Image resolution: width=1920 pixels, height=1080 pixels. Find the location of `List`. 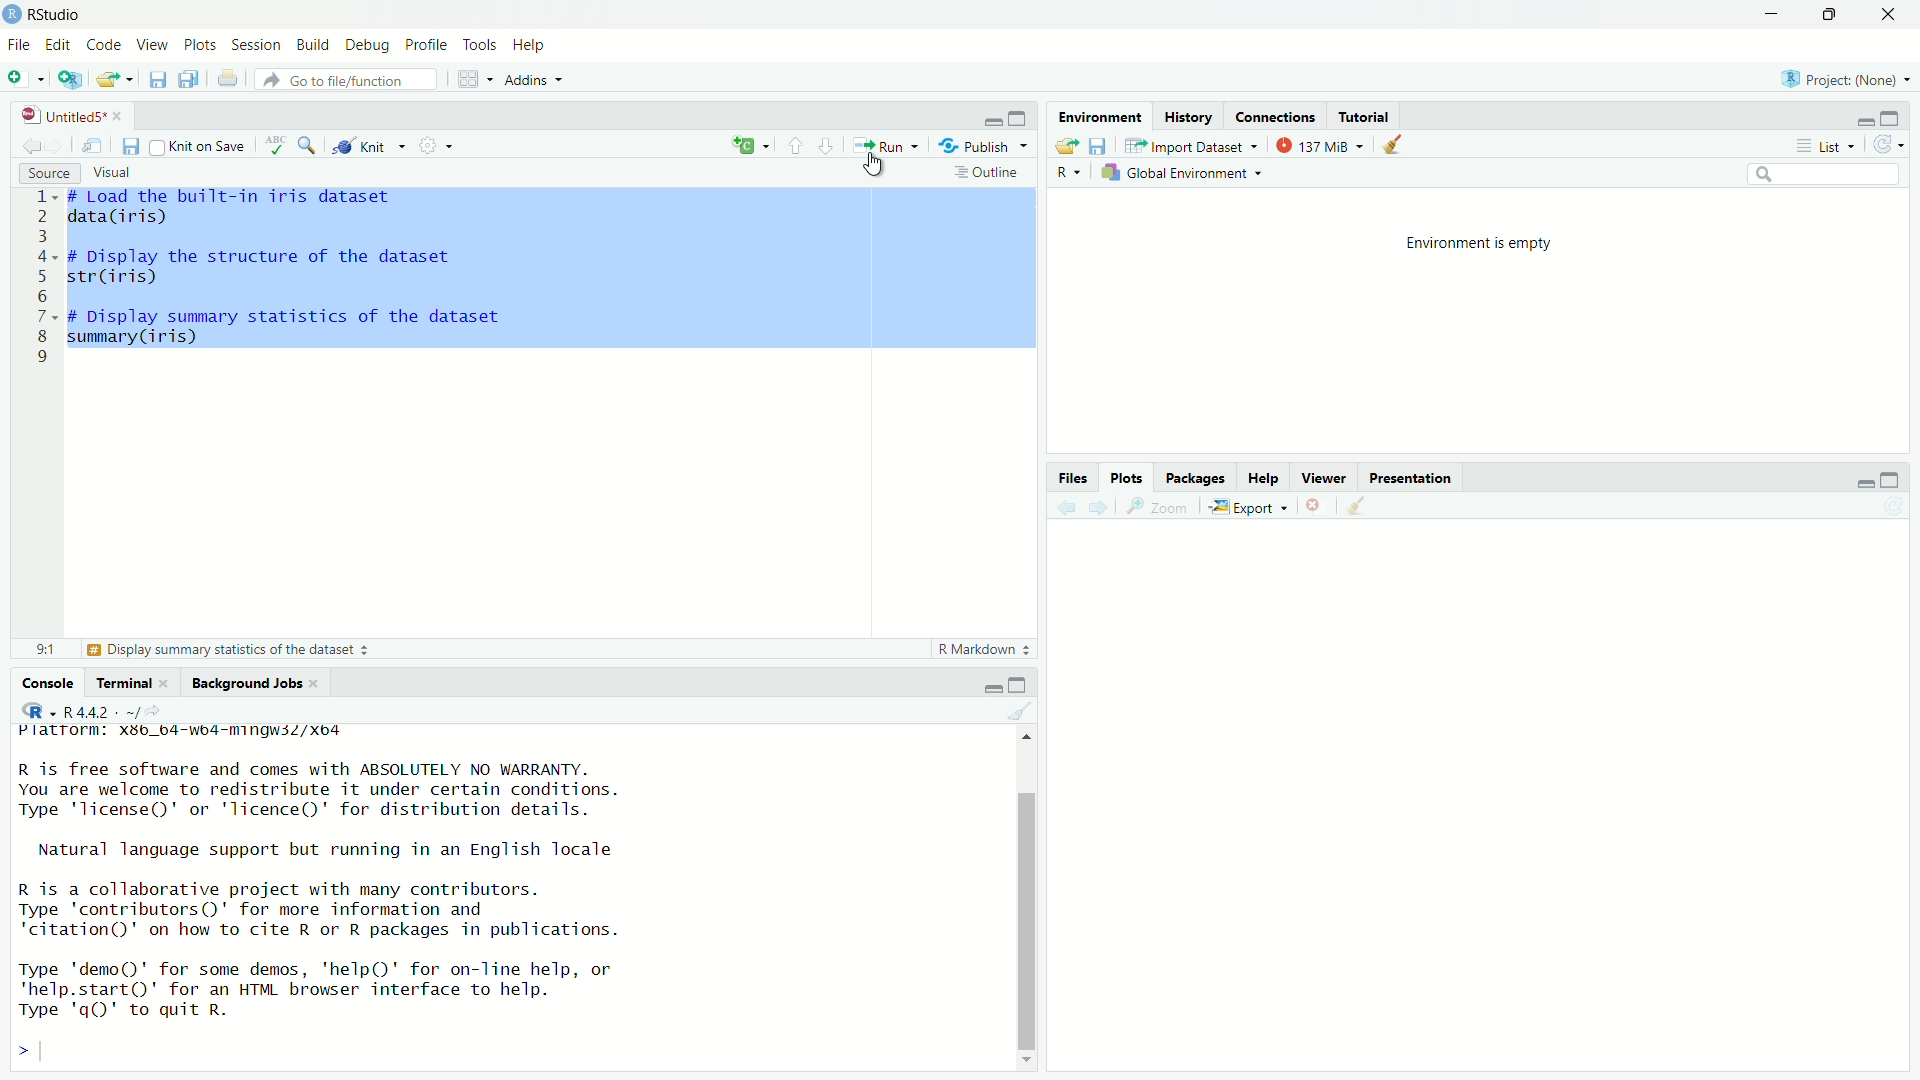

List is located at coordinates (1823, 144).